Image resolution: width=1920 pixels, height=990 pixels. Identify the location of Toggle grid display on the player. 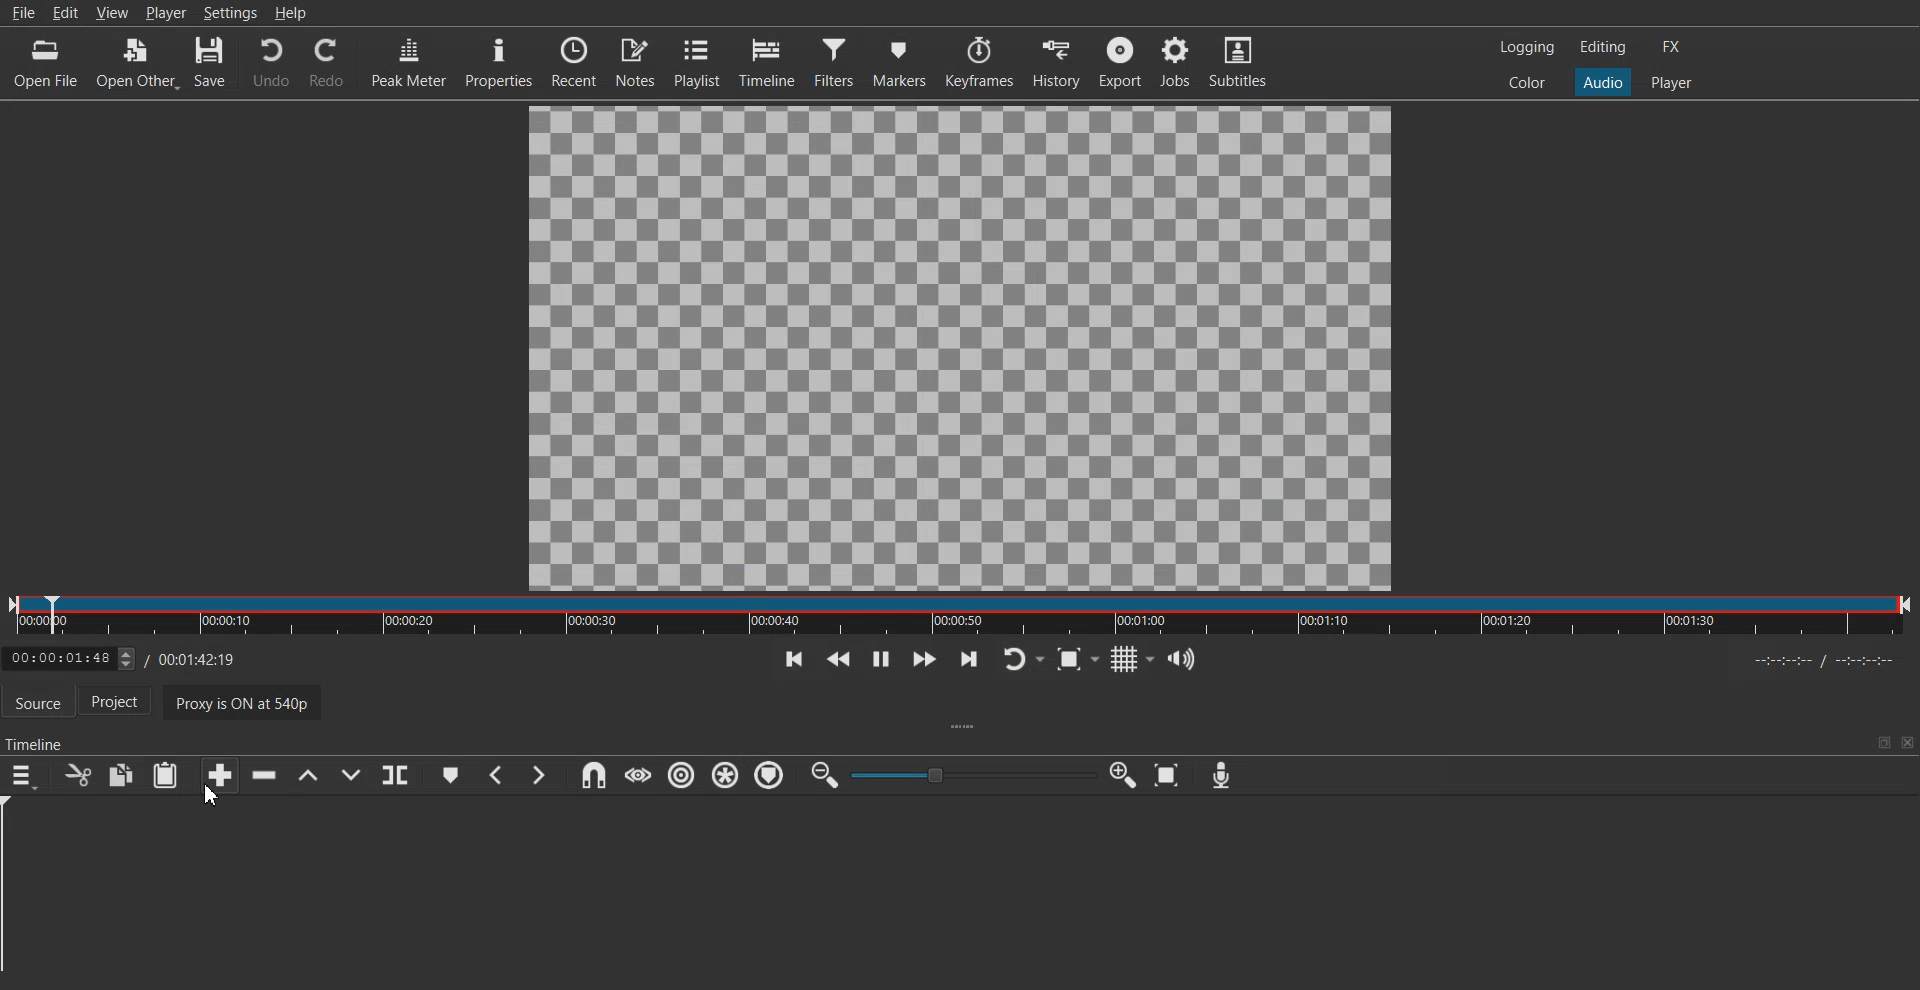
(1133, 657).